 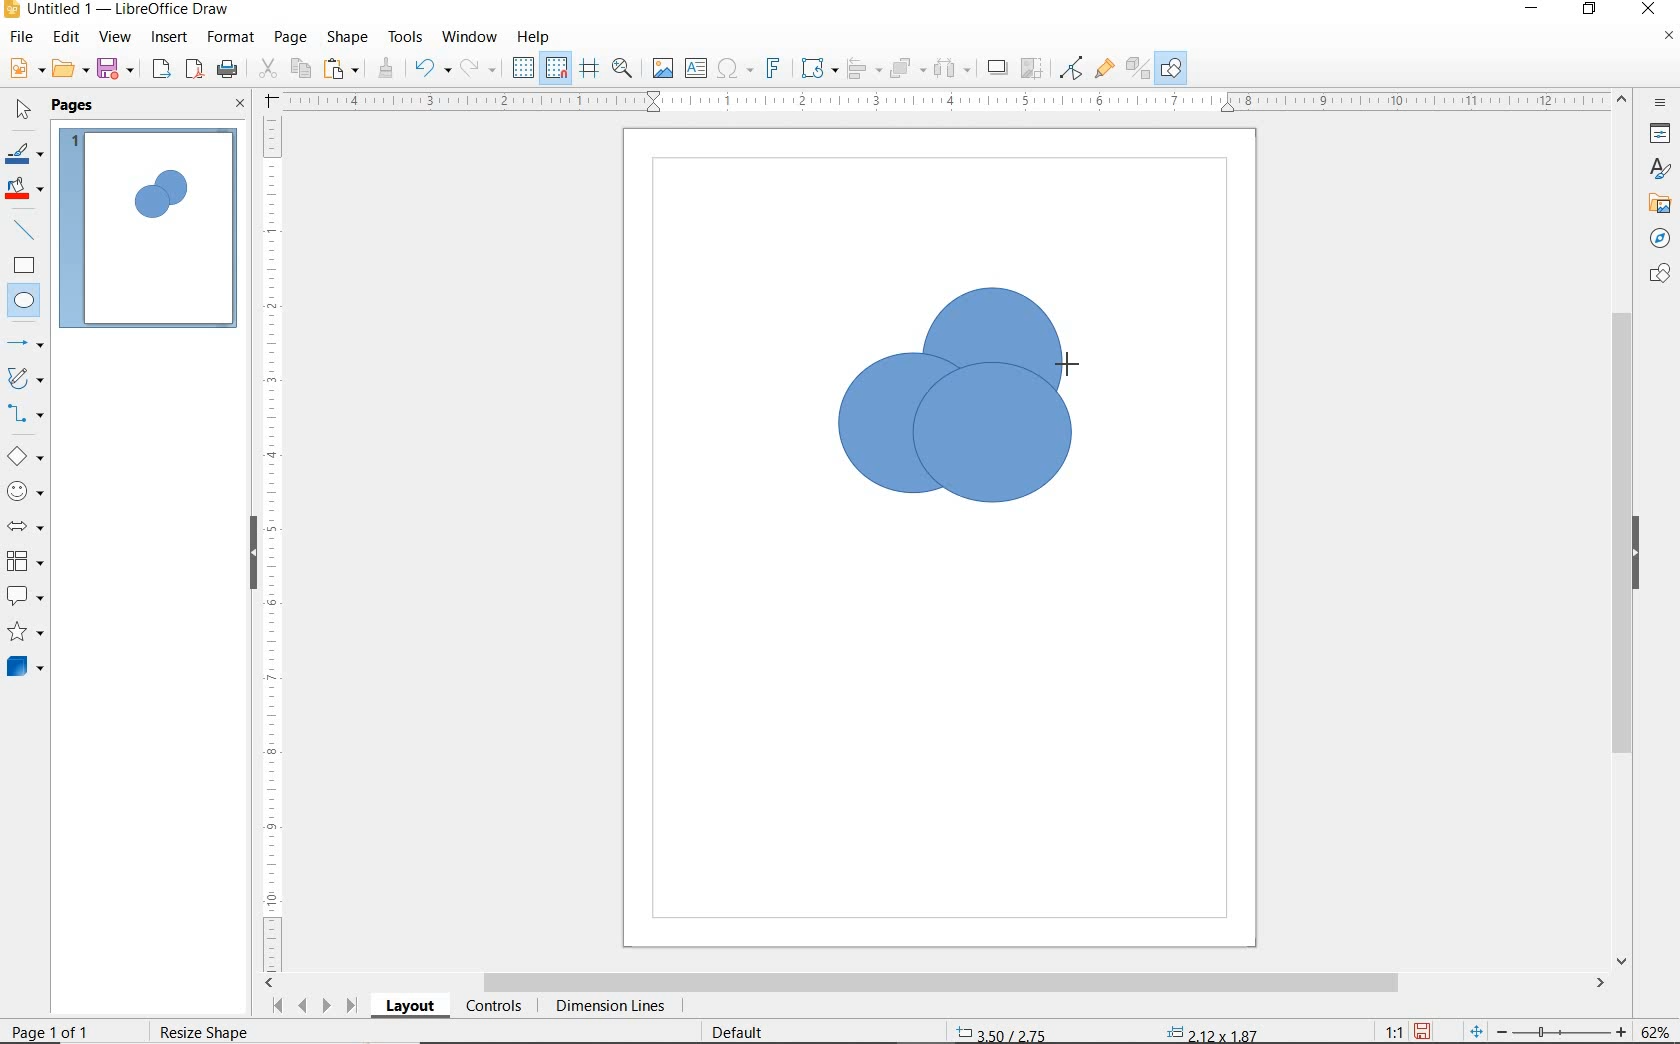 I want to click on SYMBOL SHAPES, so click(x=26, y=491).